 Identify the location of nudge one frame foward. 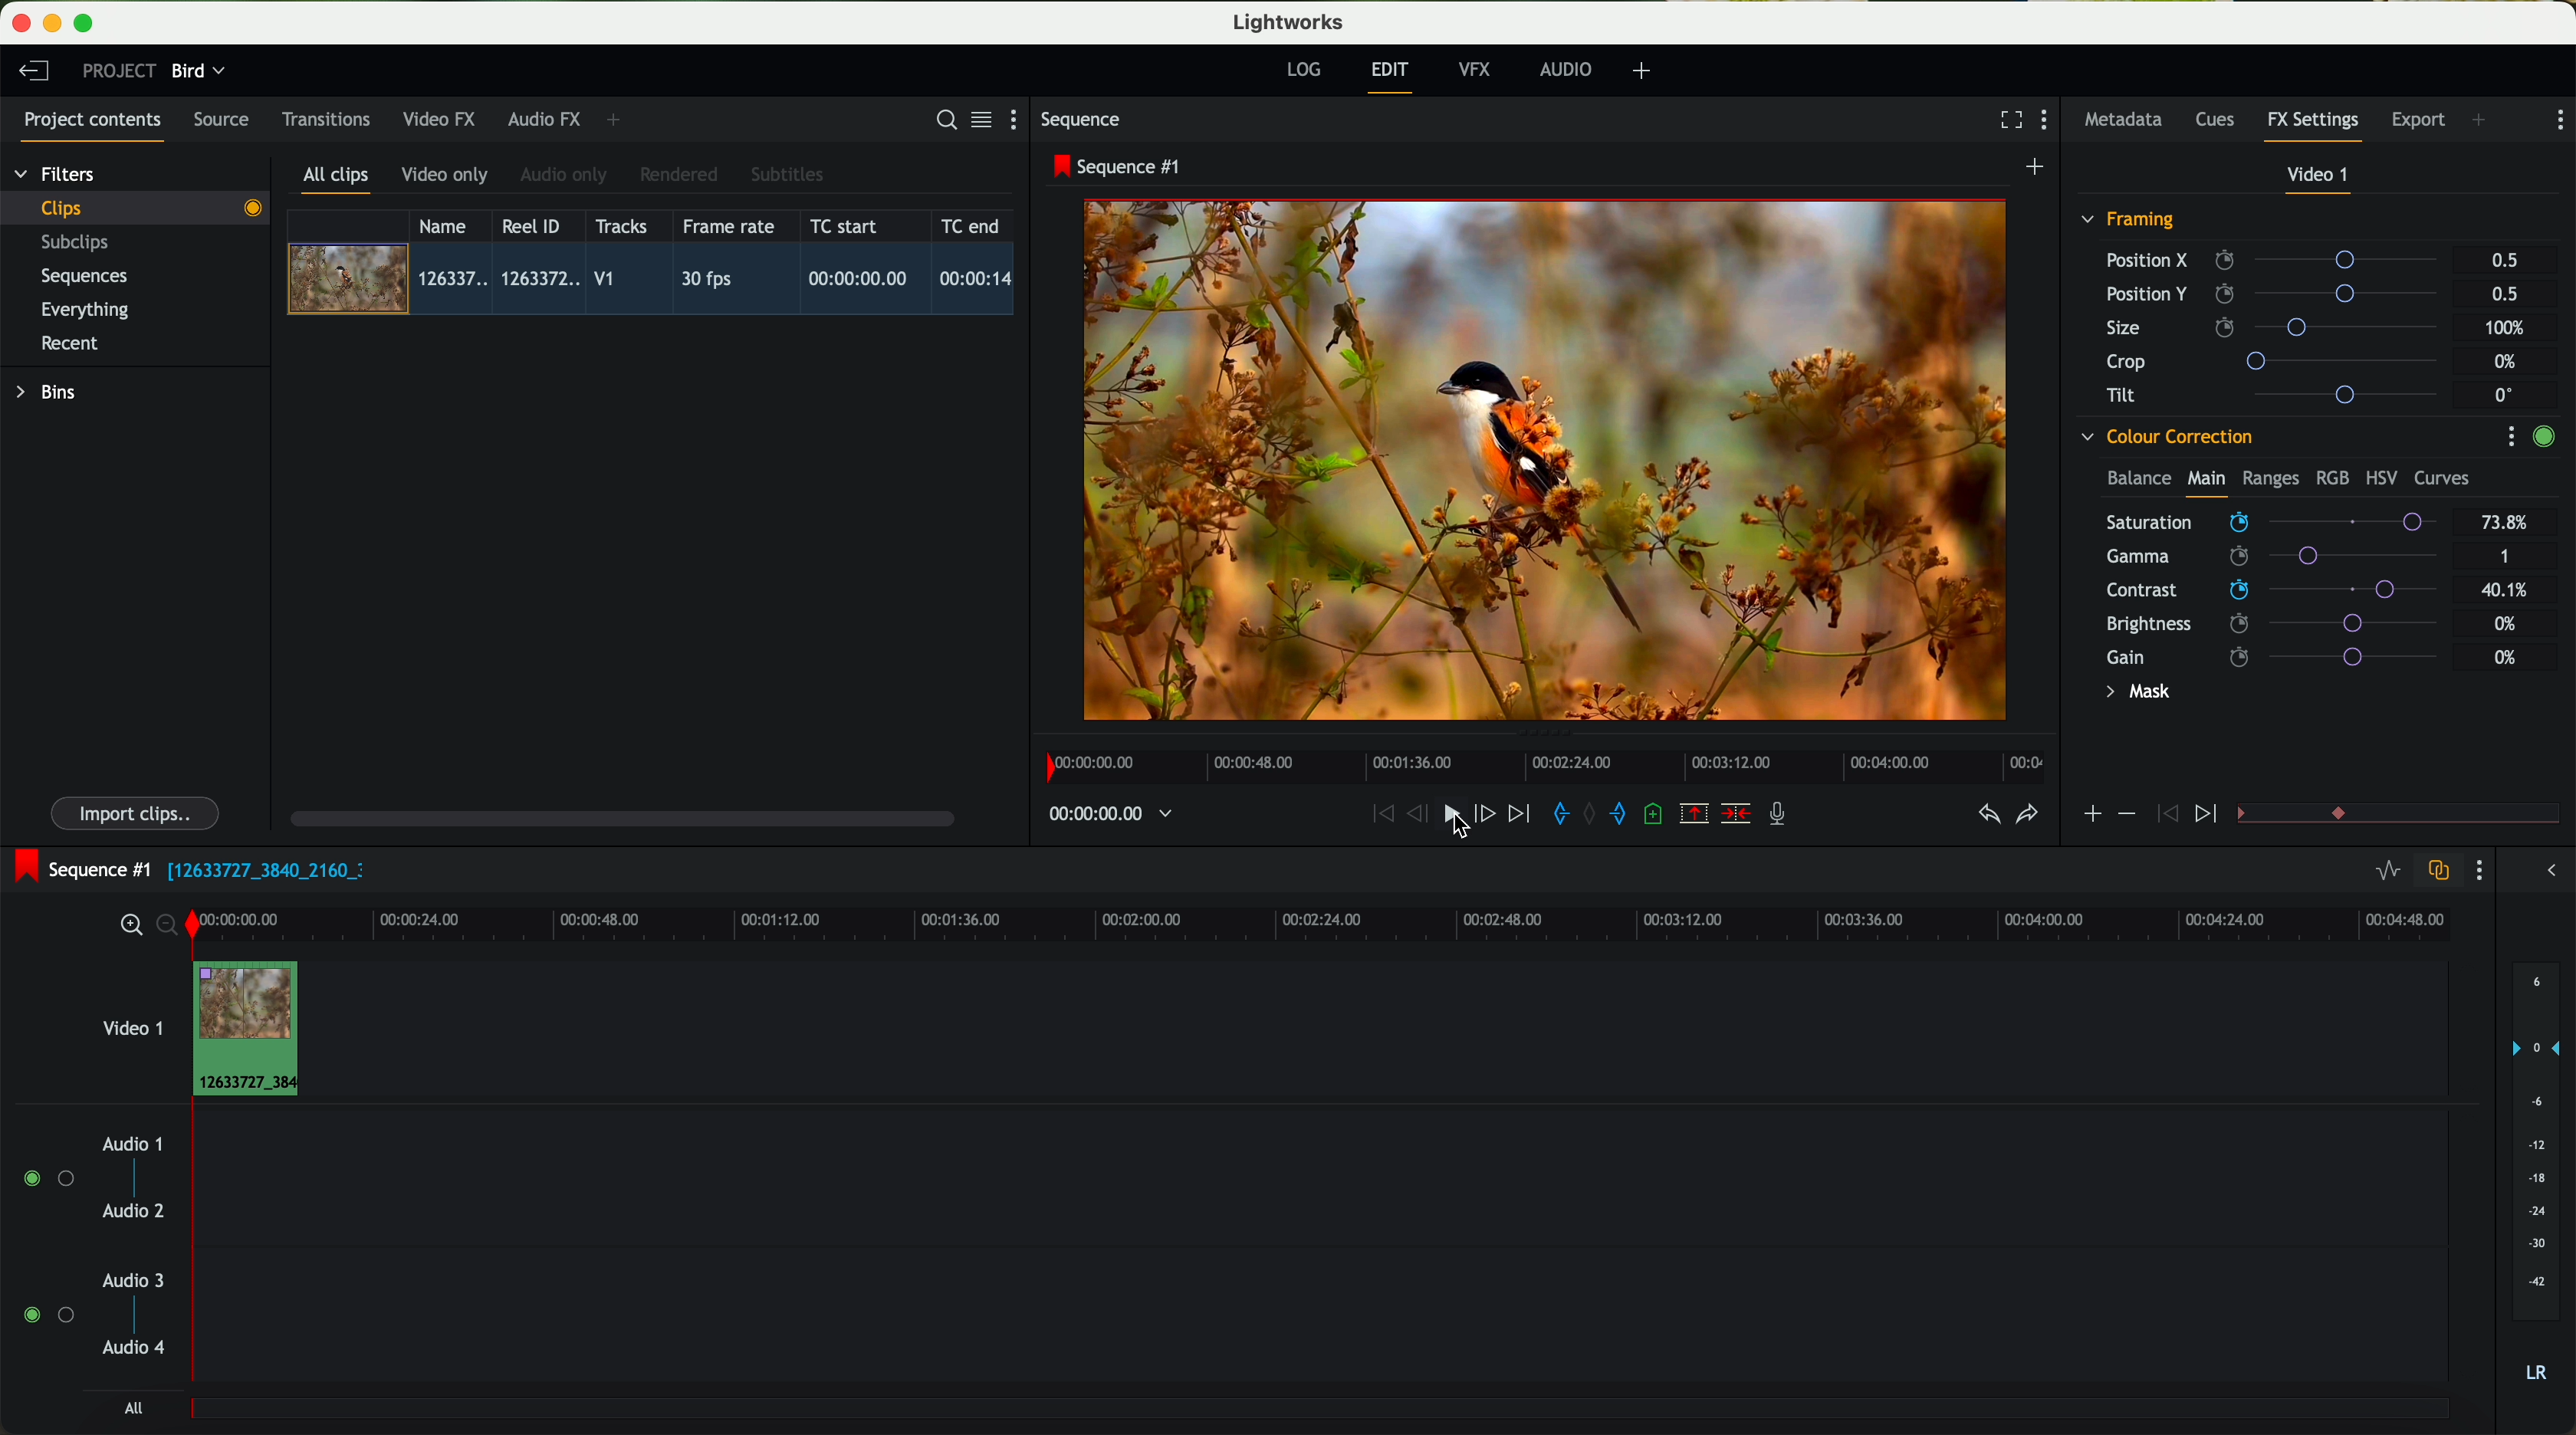
(1487, 815).